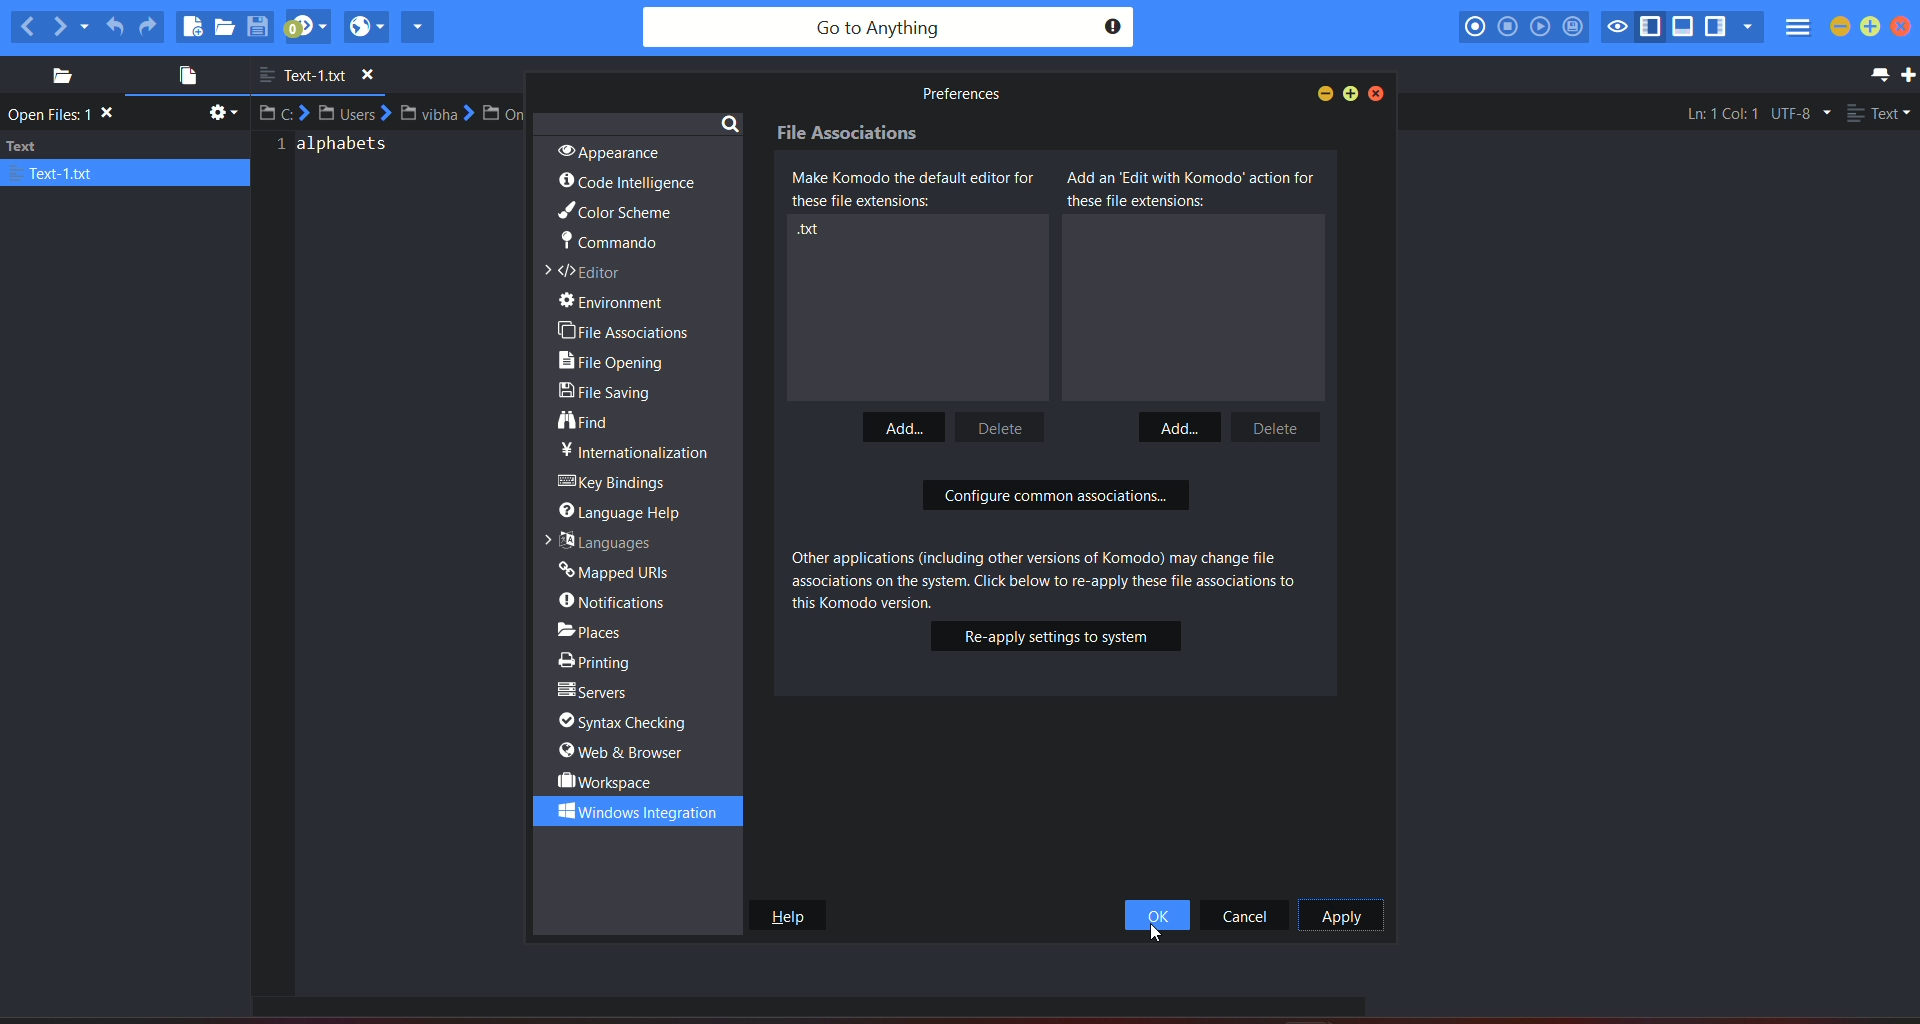 The width and height of the screenshot is (1920, 1024). Describe the element at coordinates (192, 26) in the screenshot. I see `new file` at that location.